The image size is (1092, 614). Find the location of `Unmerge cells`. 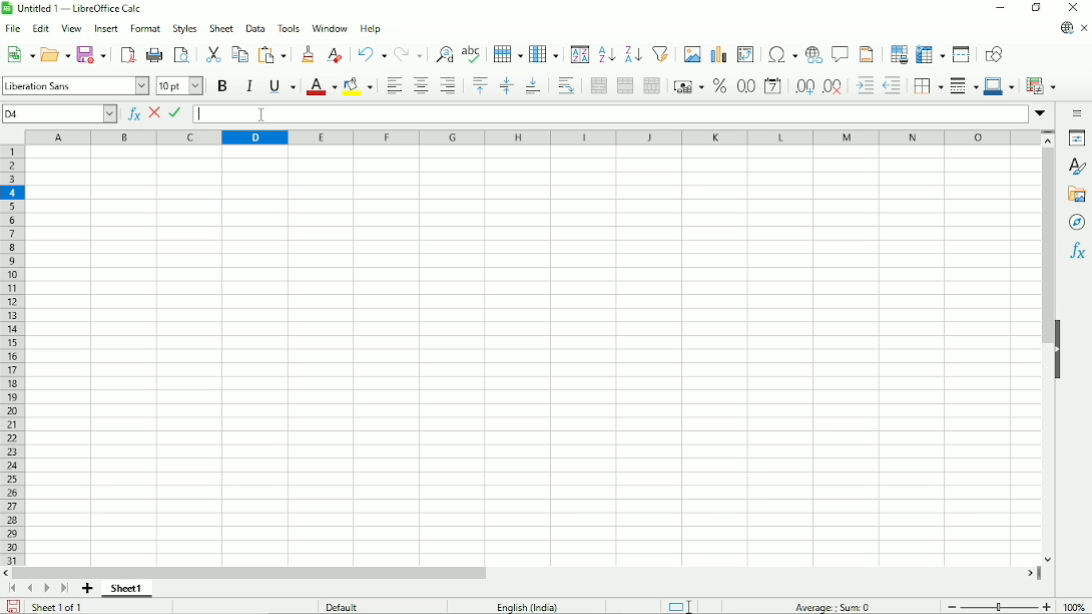

Unmerge cells is located at coordinates (655, 85).